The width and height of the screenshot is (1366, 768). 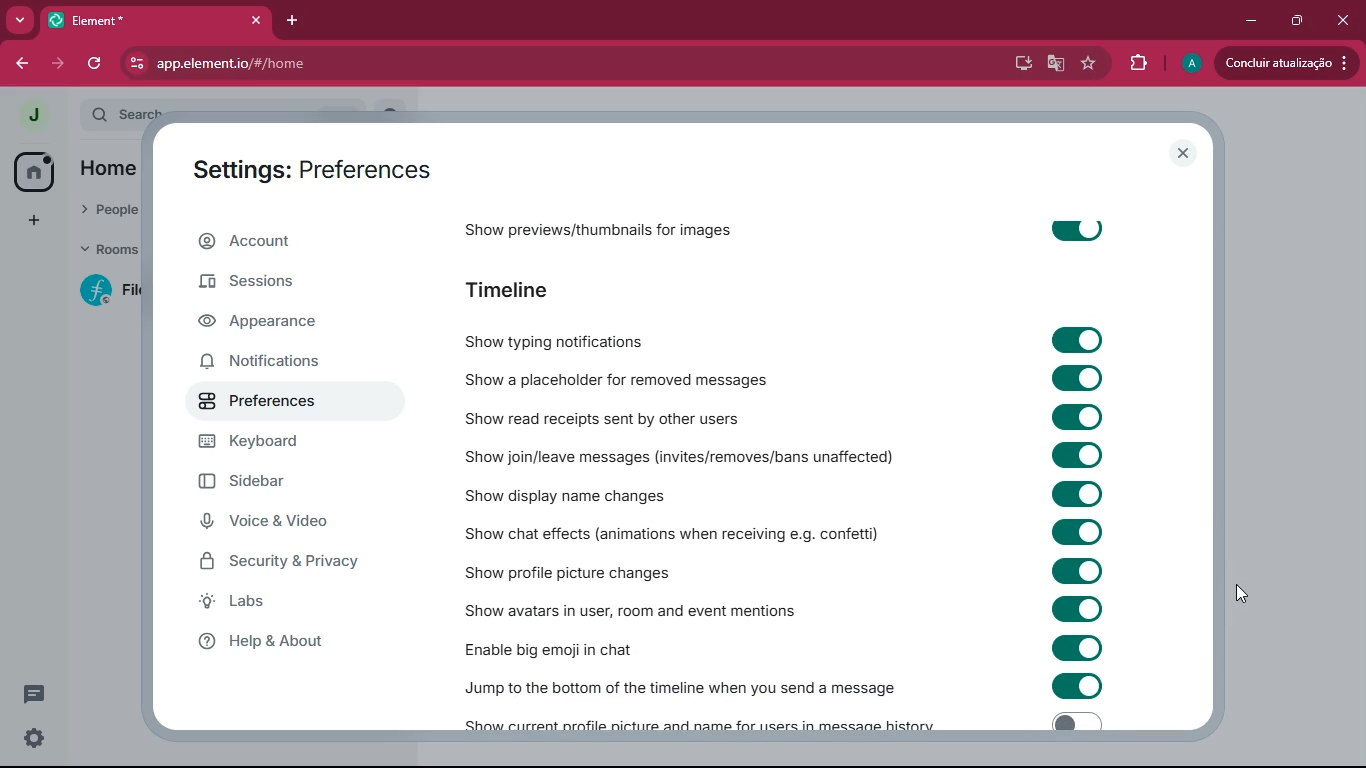 What do you see at coordinates (328, 64) in the screenshot?
I see `app.element.io/#/home` at bounding box center [328, 64].